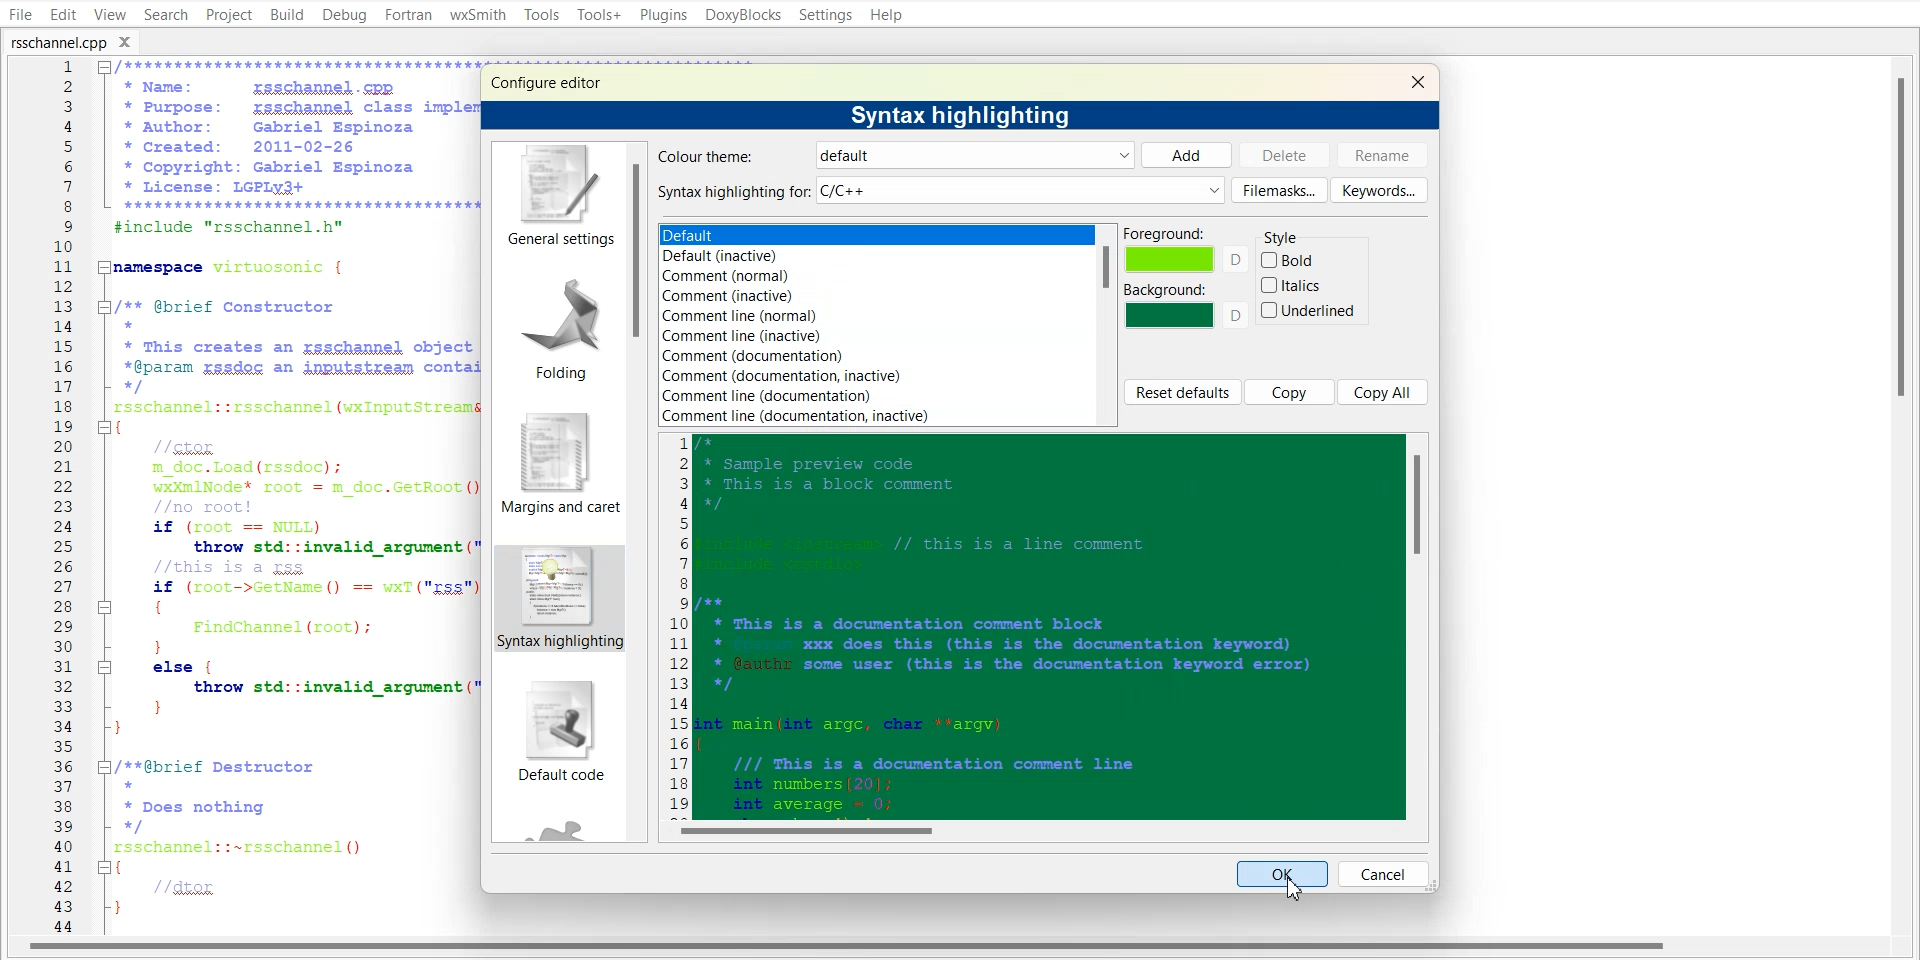 The height and width of the screenshot is (960, 1920). What do you see at coordinates (827, 14) in the screenshot?
I see `Settings` at bounding box center [827, 14].